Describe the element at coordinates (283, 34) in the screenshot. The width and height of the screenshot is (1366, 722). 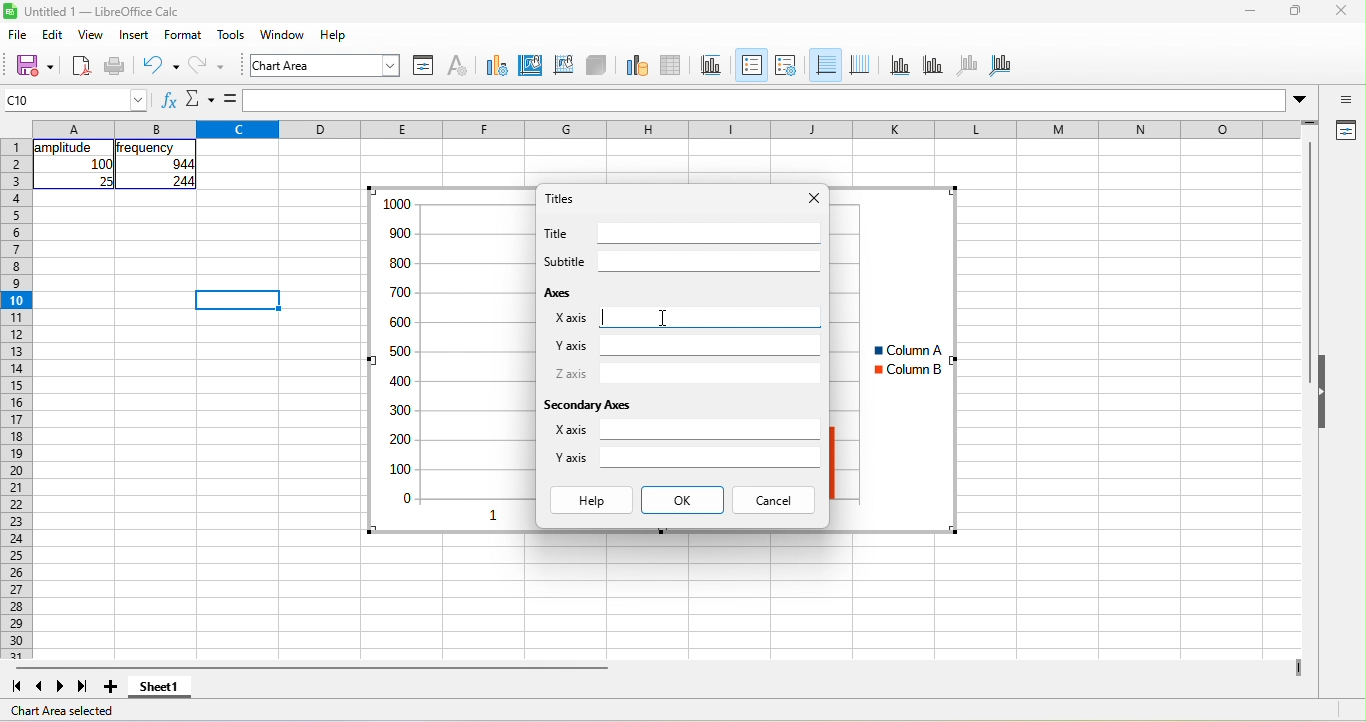
I see `window` at that location.